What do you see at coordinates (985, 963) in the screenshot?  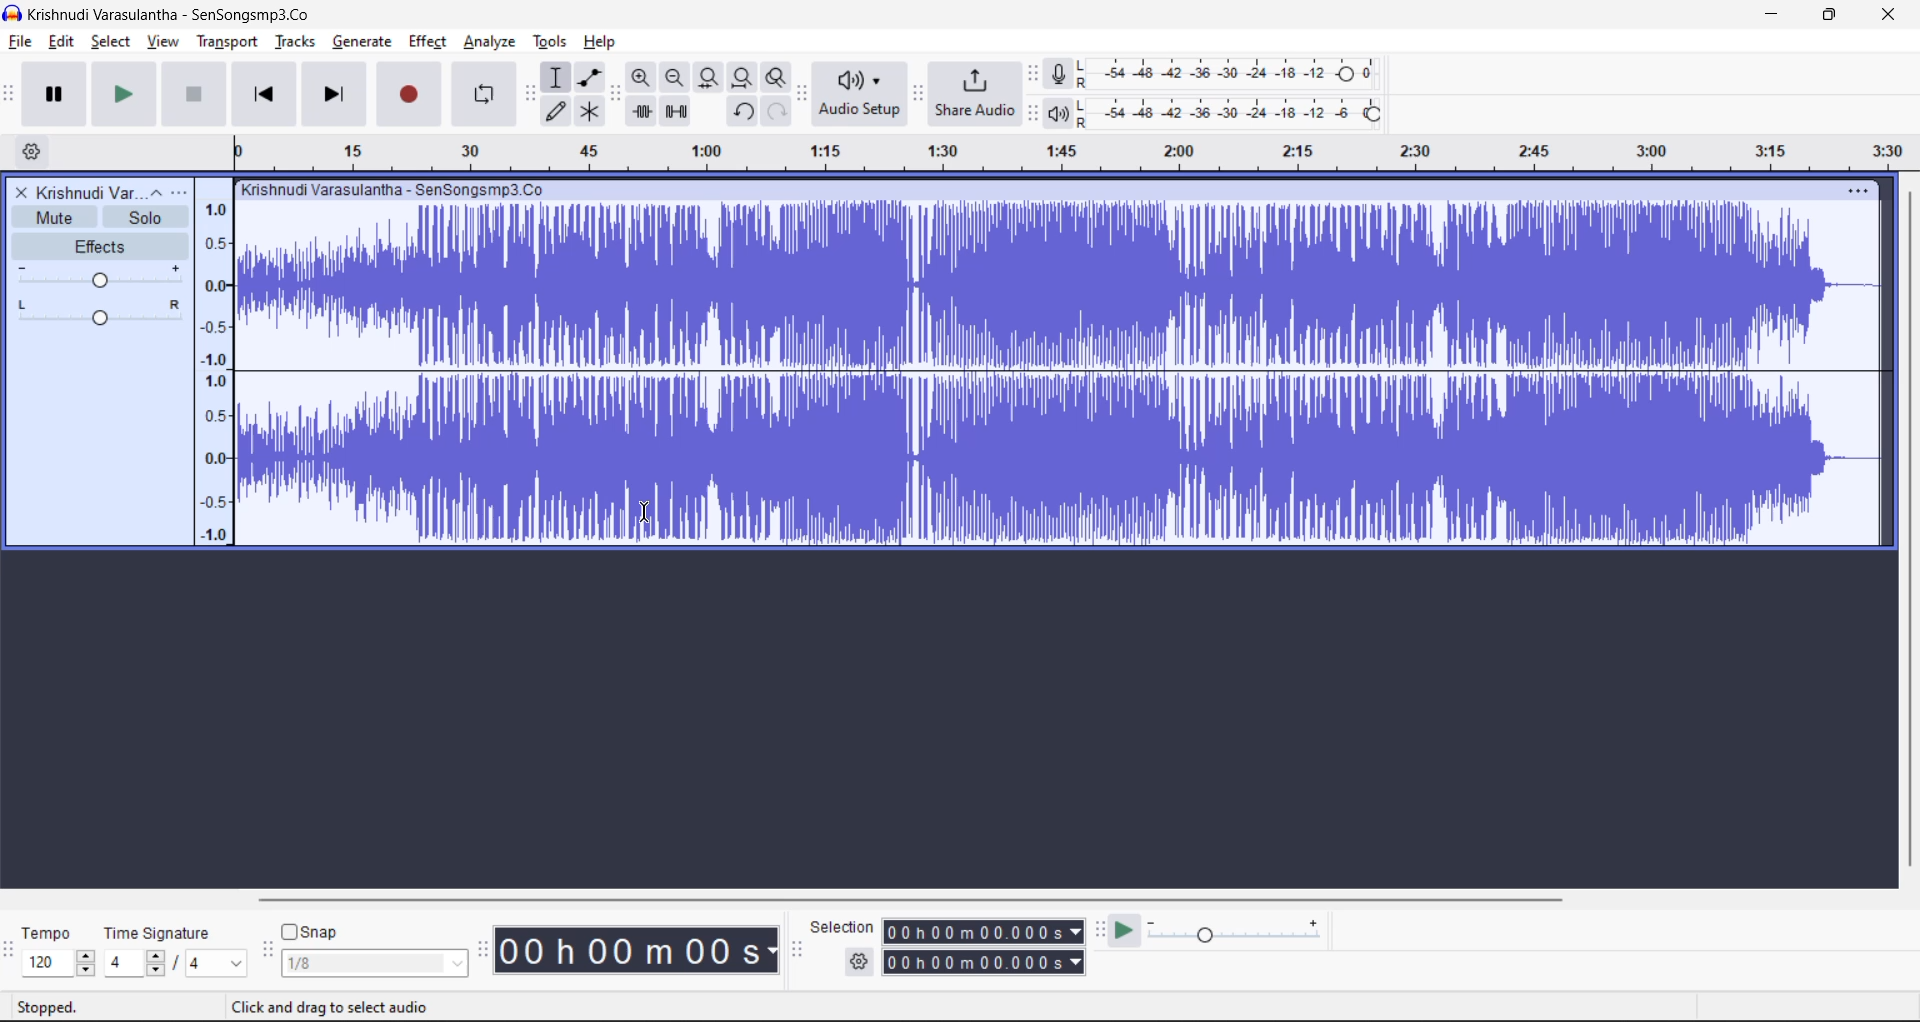 I see `00 h 00m 00.000s` at bounding box center [985, 963].